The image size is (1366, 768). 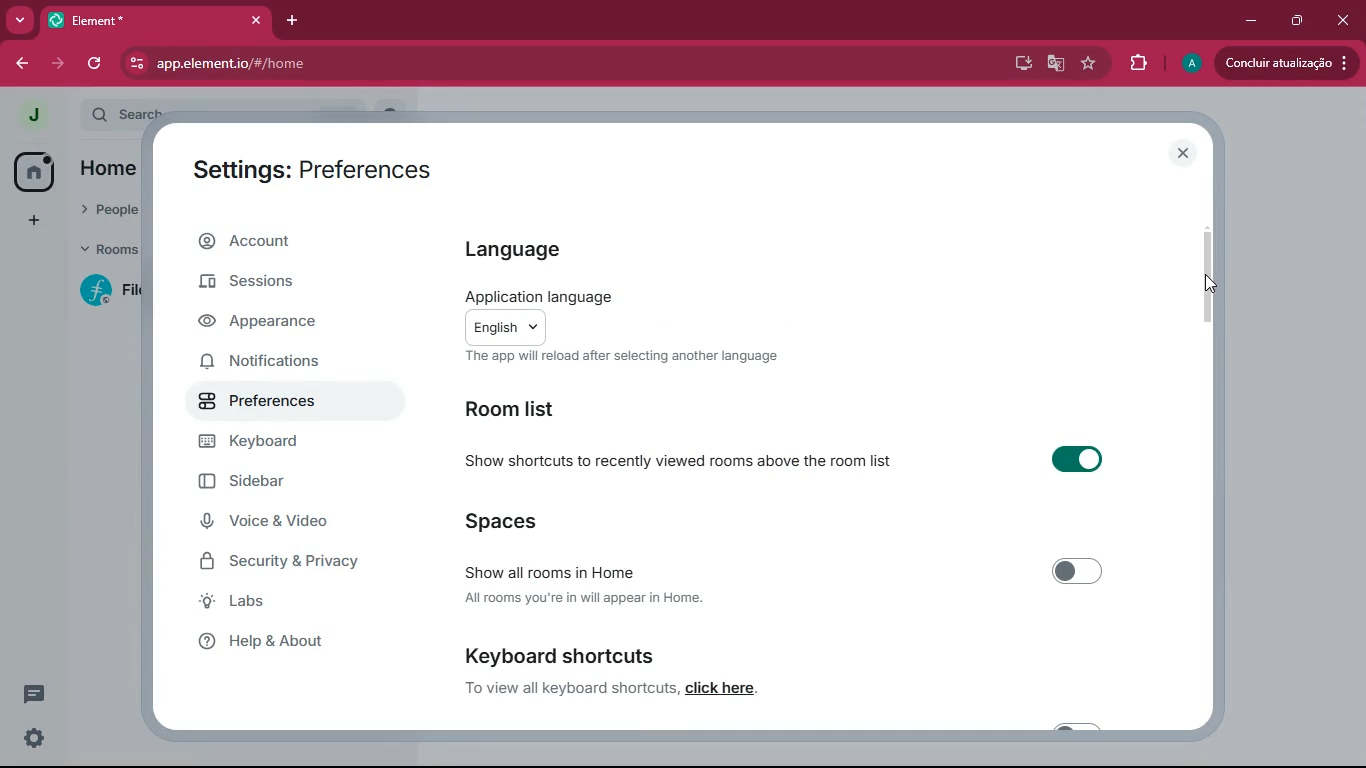 What do you see at coordinates (288, 242) in the screenshot?
I see `account` at bounding box center [288, 242].